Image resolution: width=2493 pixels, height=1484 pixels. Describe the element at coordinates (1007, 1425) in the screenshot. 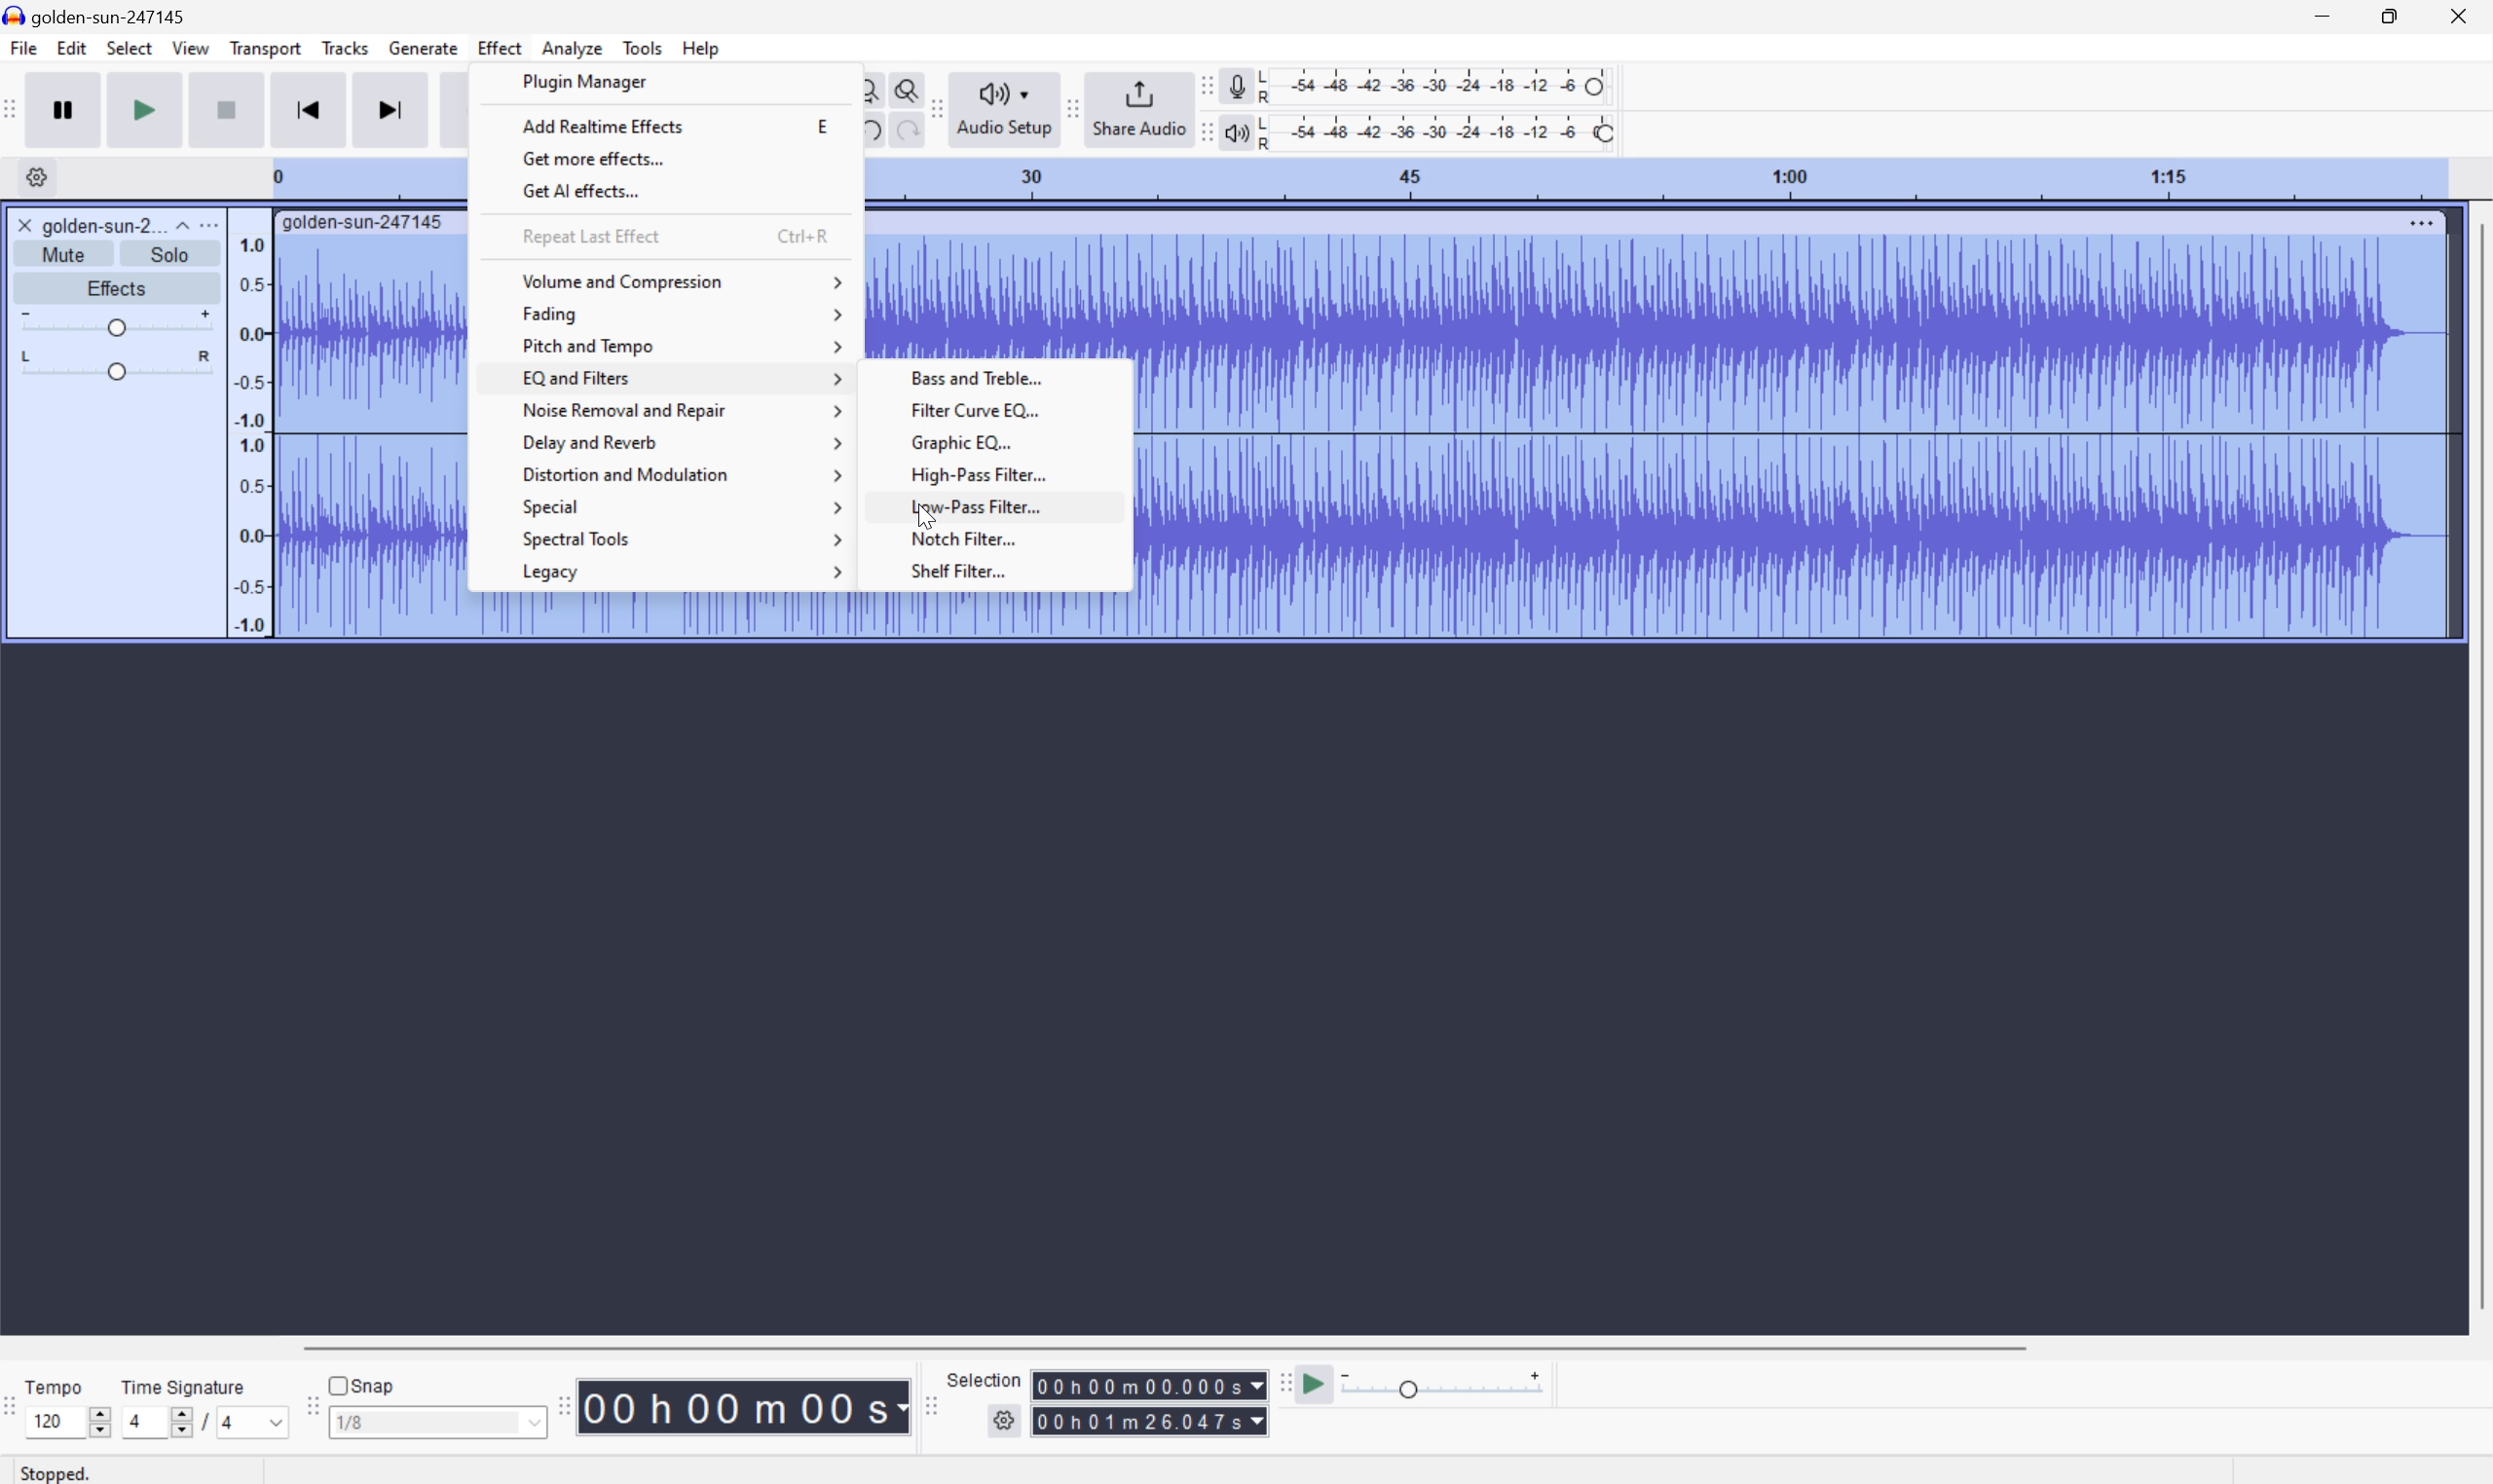

I see `Settings` at that location.